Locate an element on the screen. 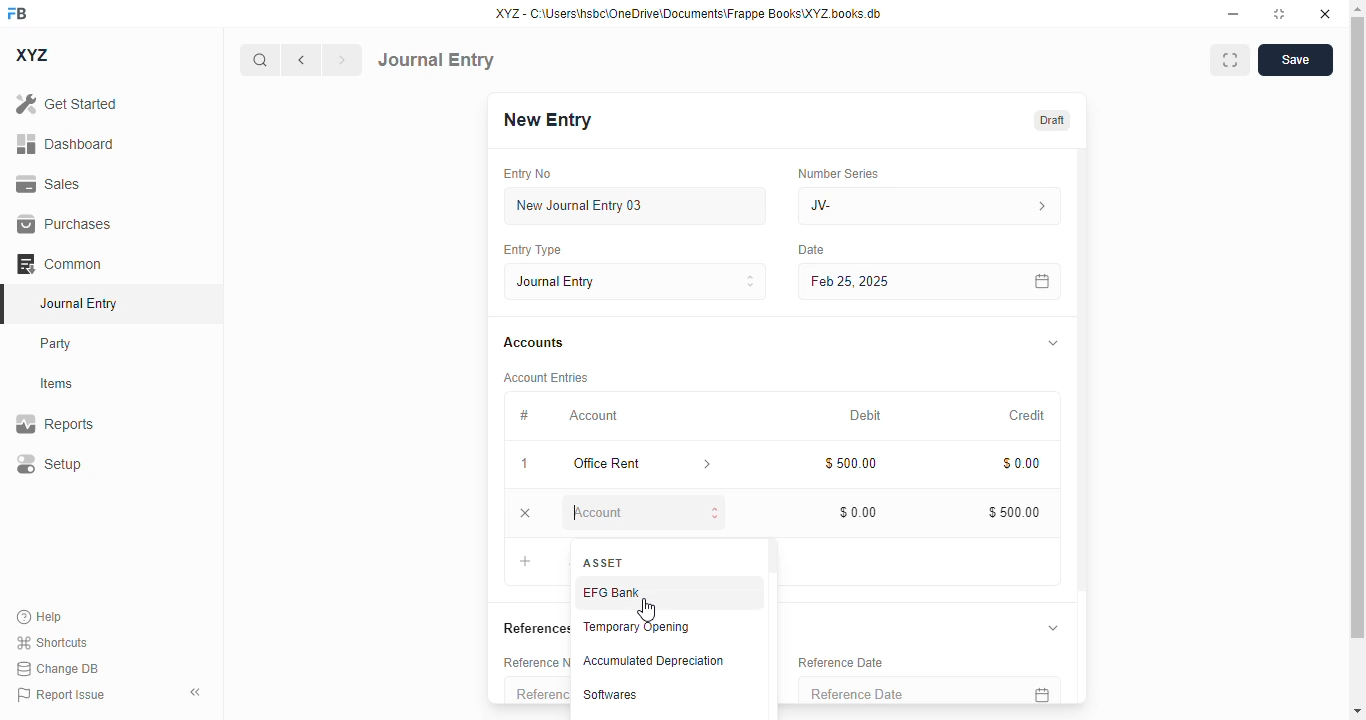 This screenshot has width=1366, height=720. sales is located at coordinates (51, 185).